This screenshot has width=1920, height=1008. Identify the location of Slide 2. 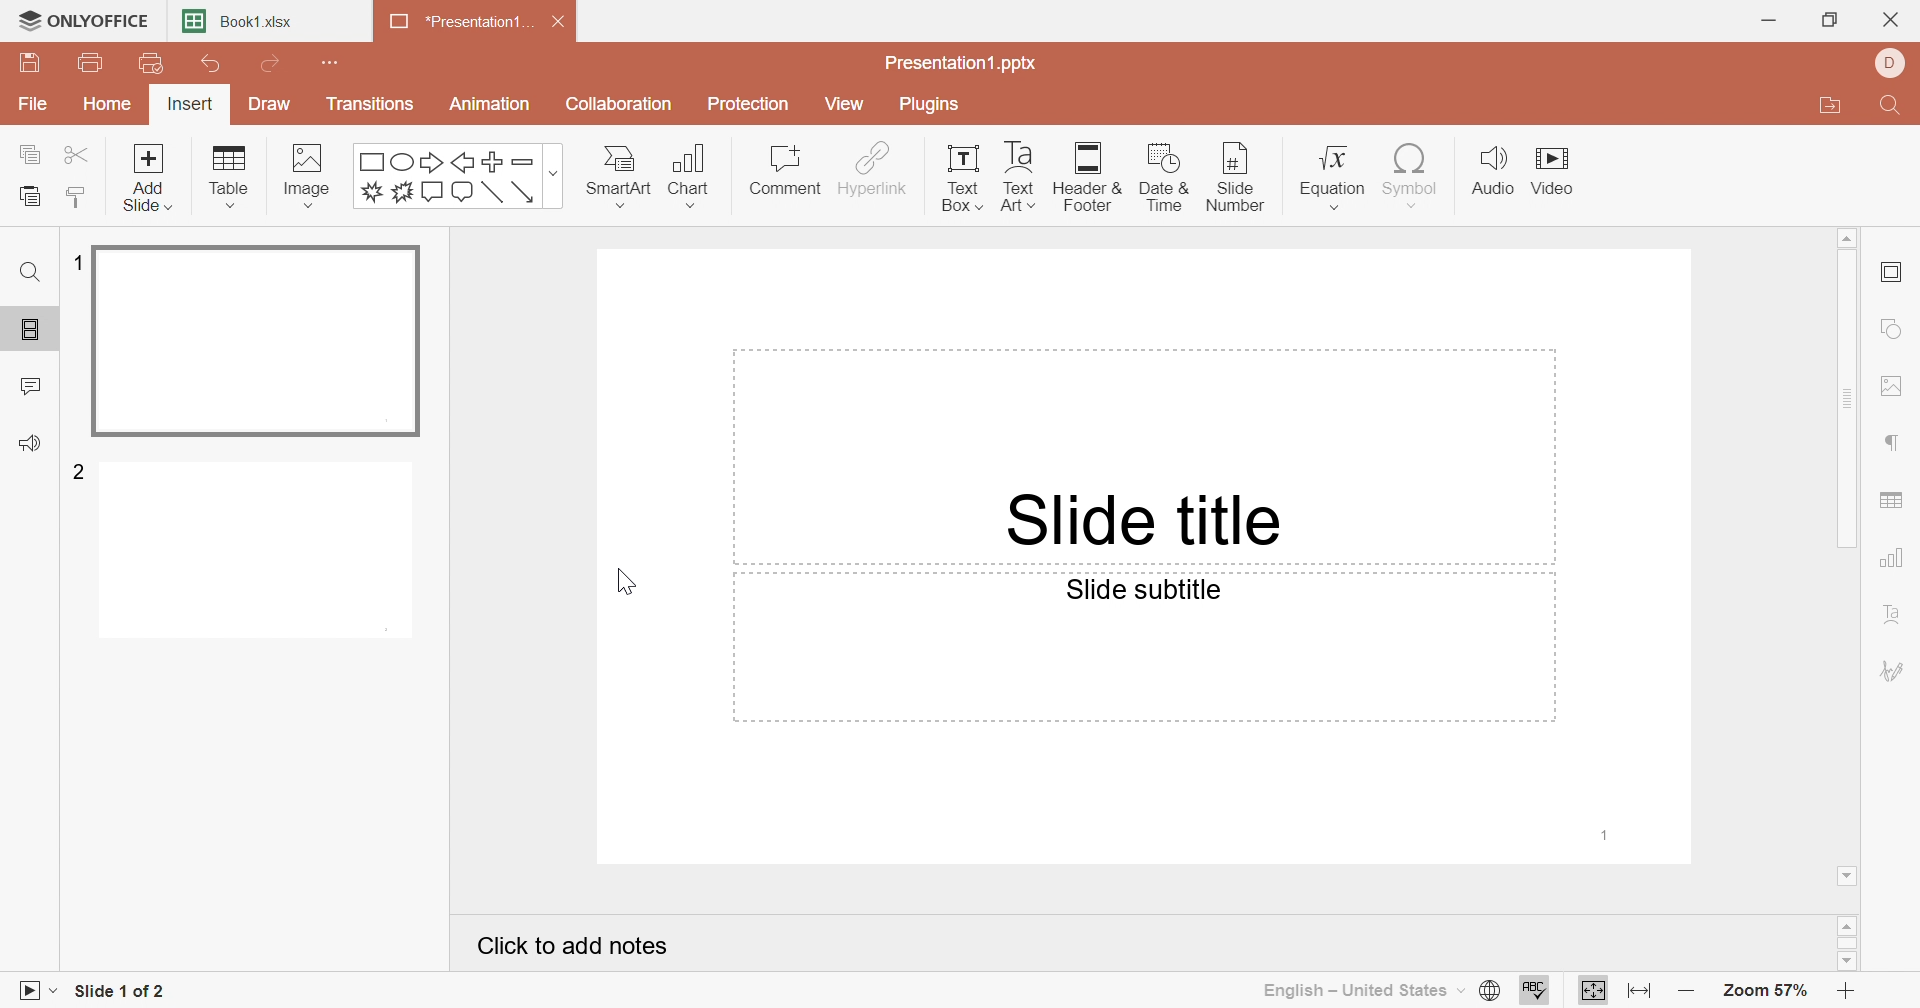
(261, 554).